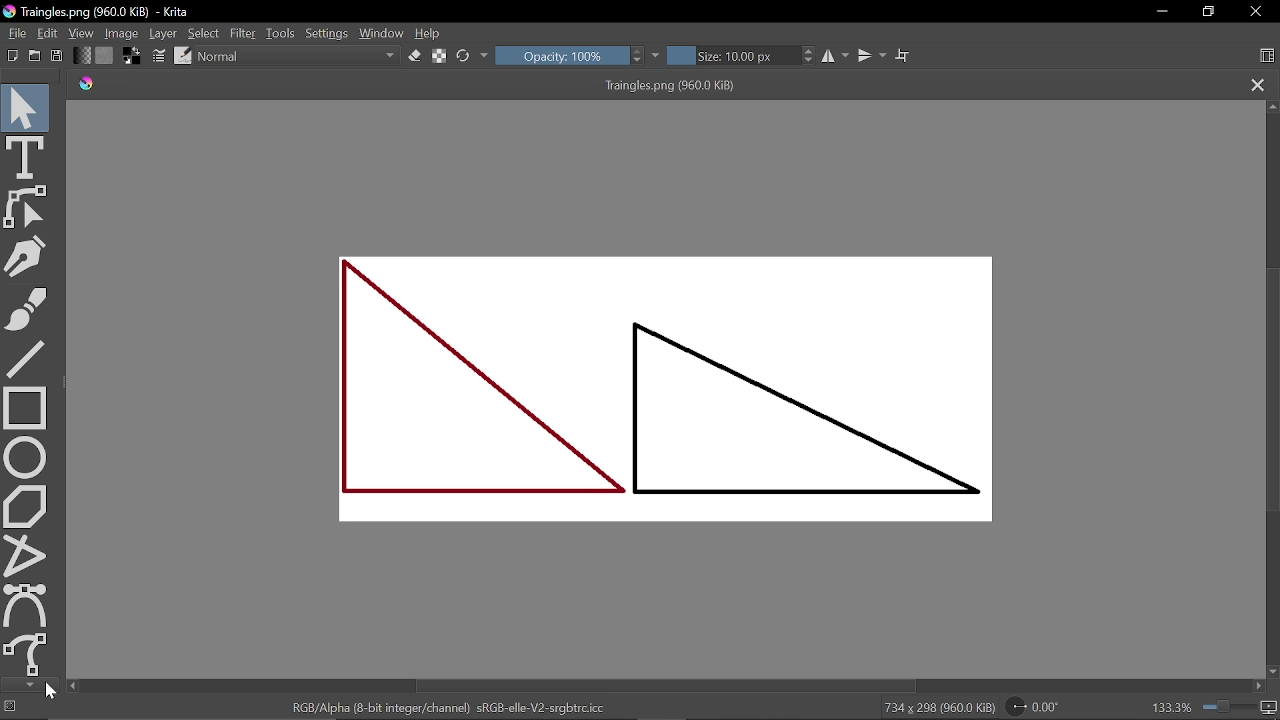  I want to click on App icon, so click(10, 12).